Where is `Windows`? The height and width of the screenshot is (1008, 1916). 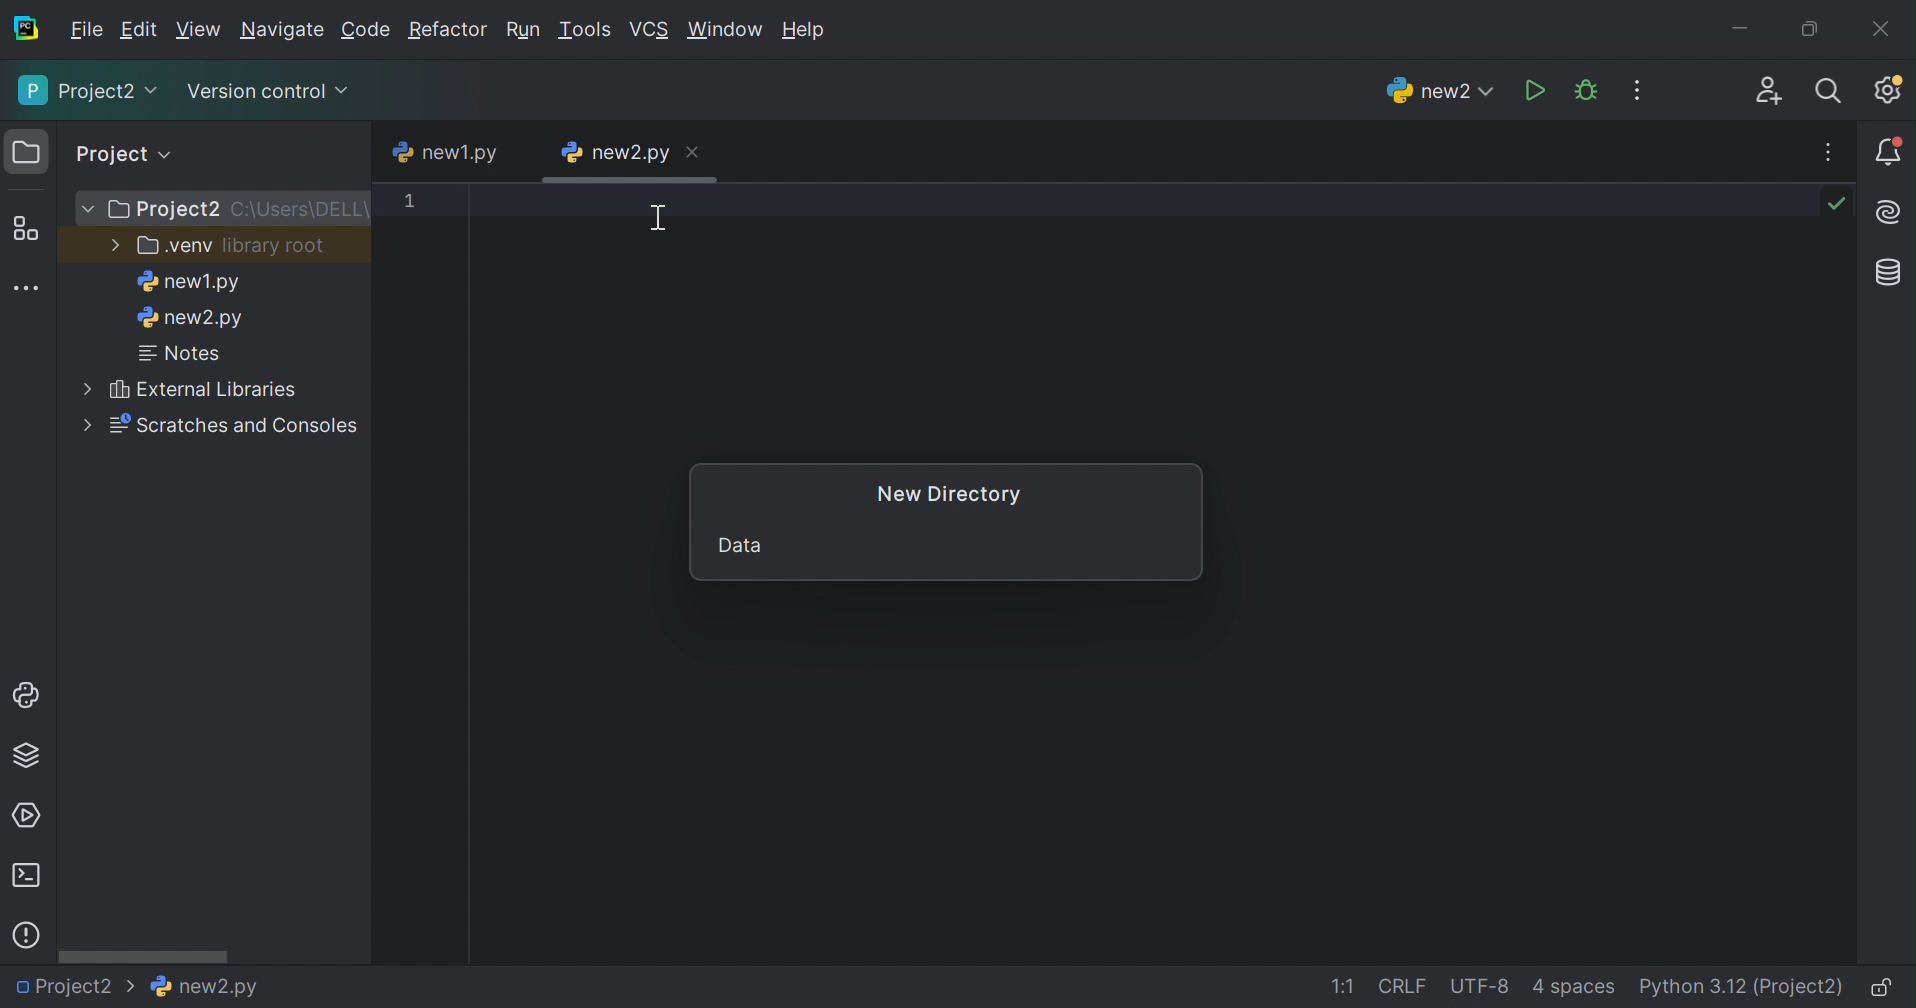
Windows is located at coordinates (727, 30).